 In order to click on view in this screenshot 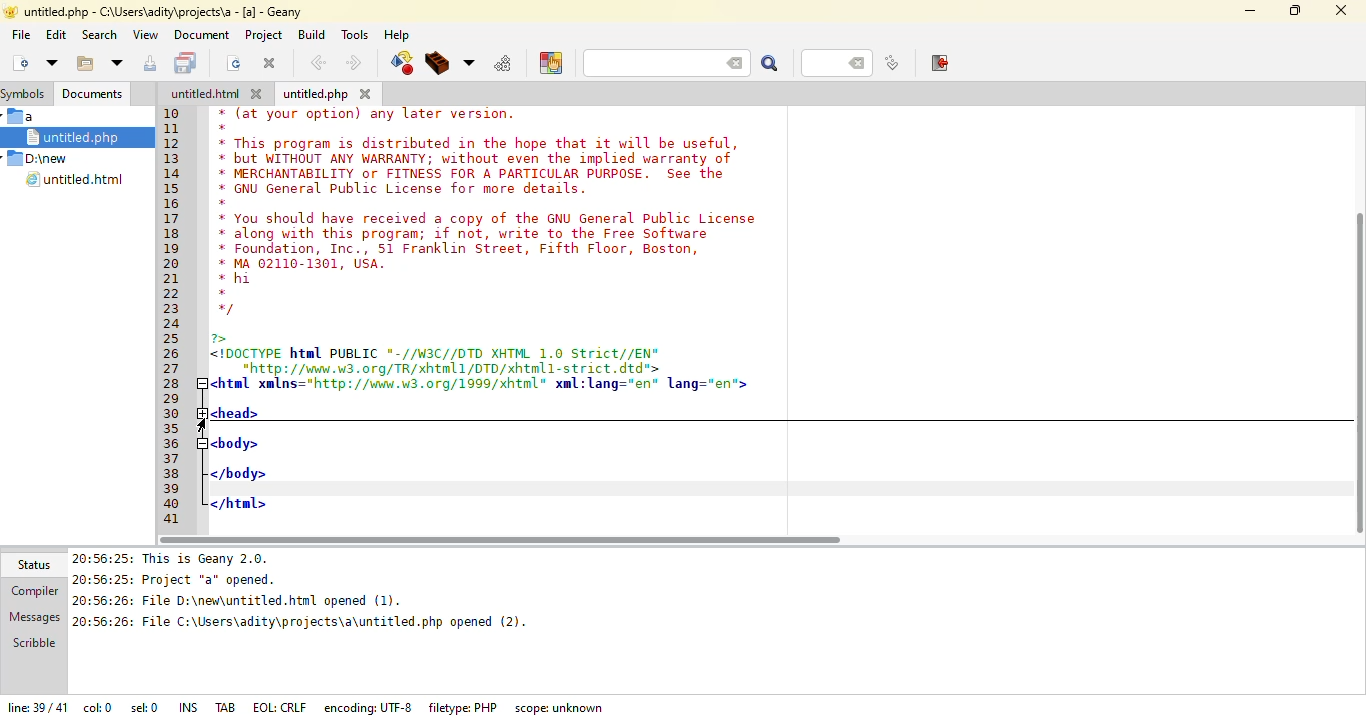, I will do `click(147, 35)`.